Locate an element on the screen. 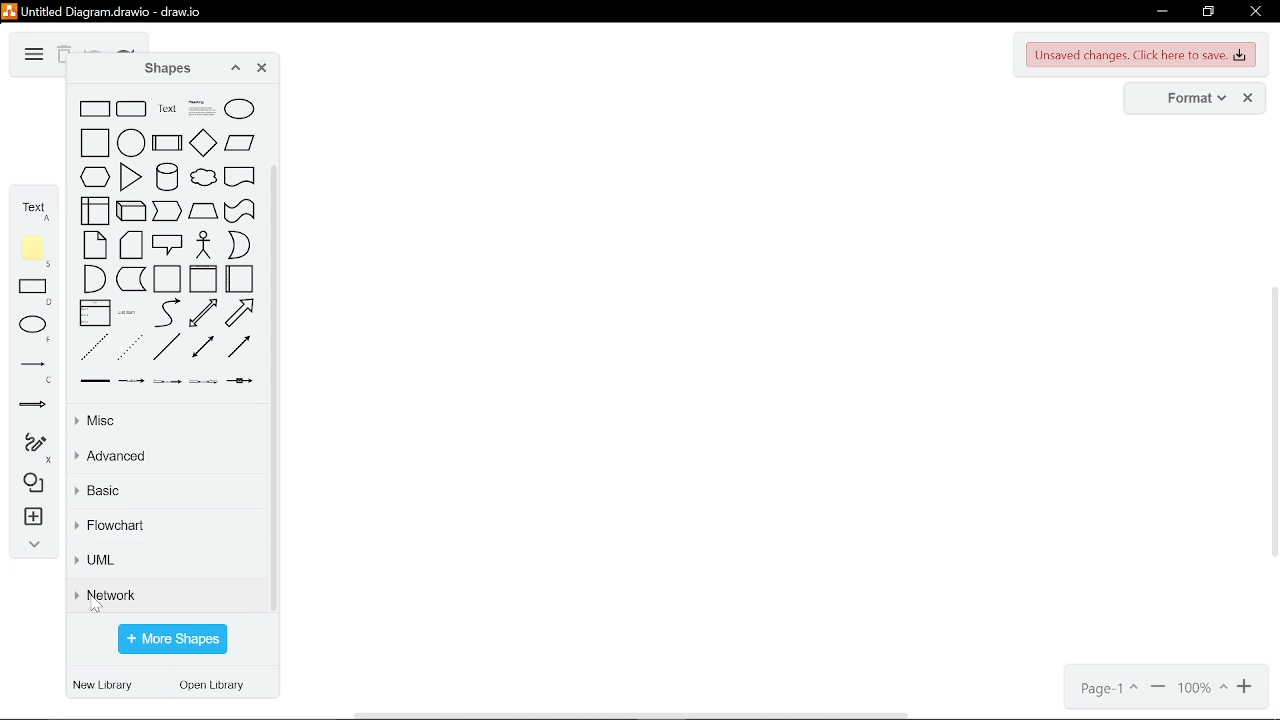 The width and height of the screenshot is (1280, 720). connector with label is located at coordinates (131, 382).